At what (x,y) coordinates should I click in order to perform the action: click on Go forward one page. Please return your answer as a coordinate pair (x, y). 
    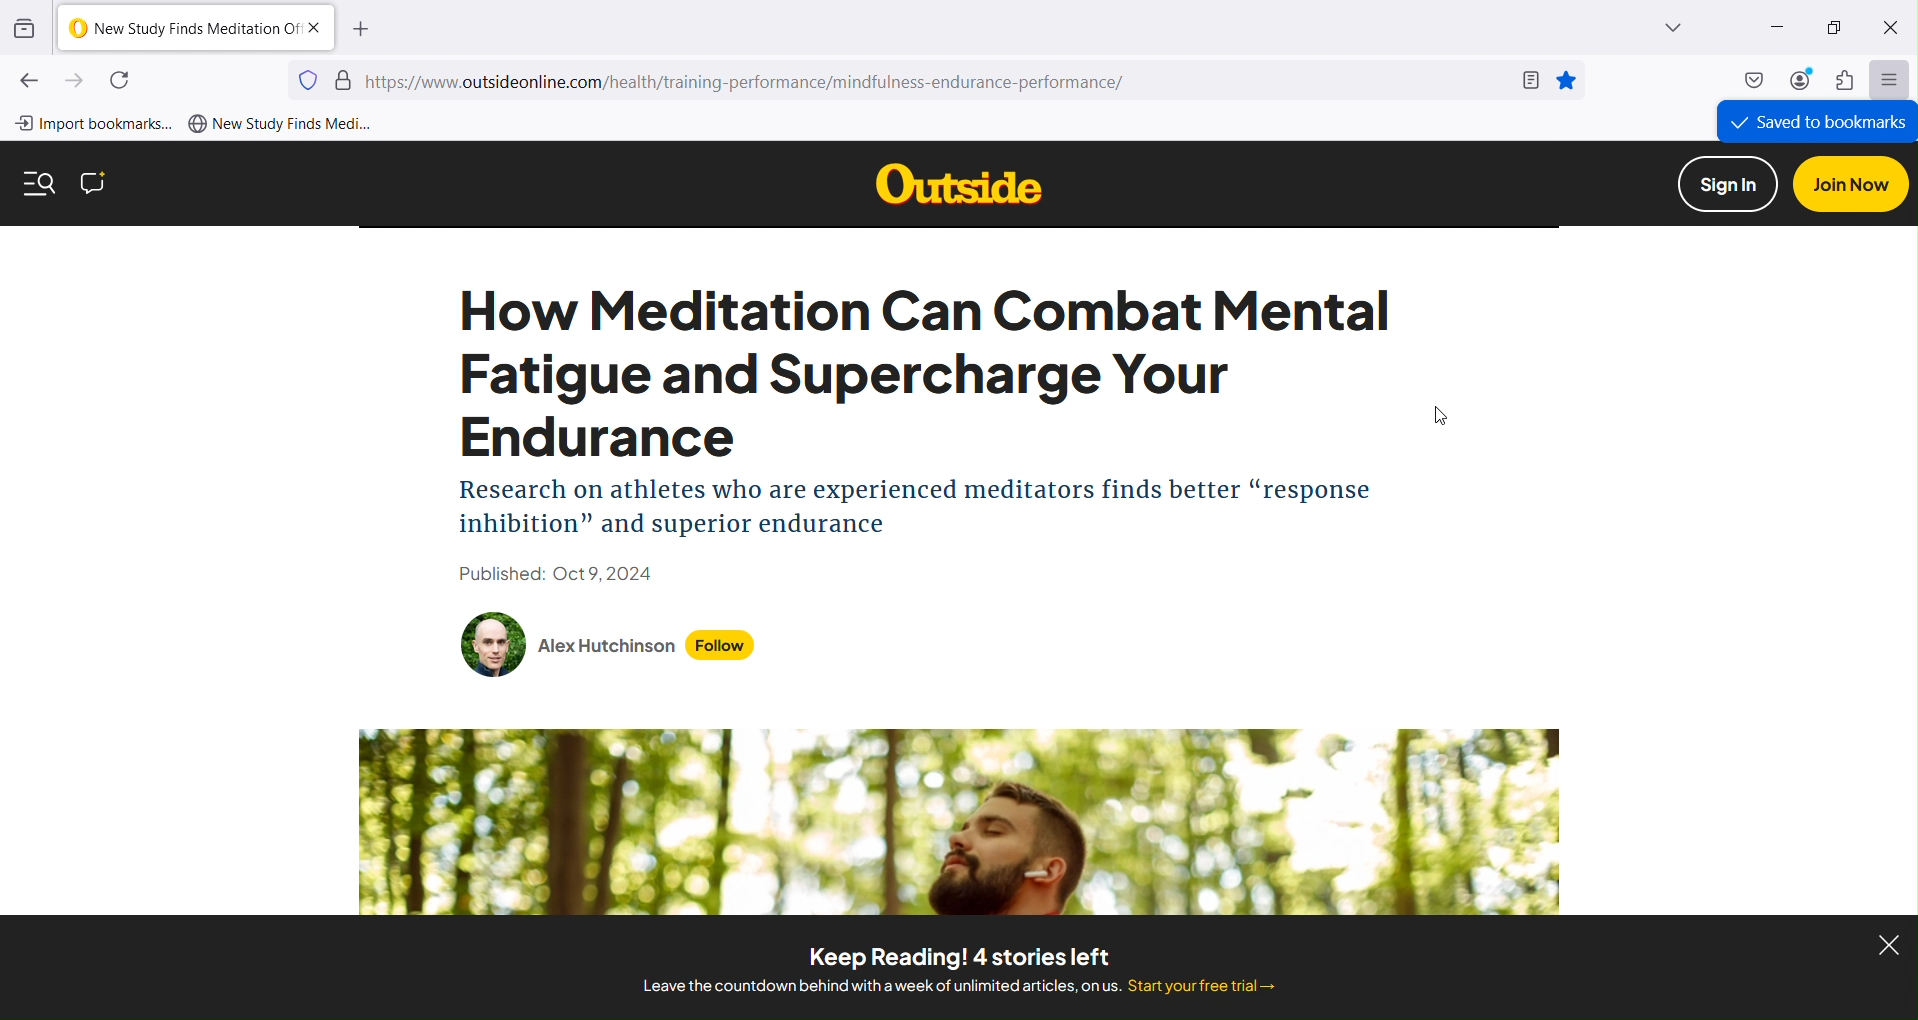
    Looking at the image, I should click on (75, 82).